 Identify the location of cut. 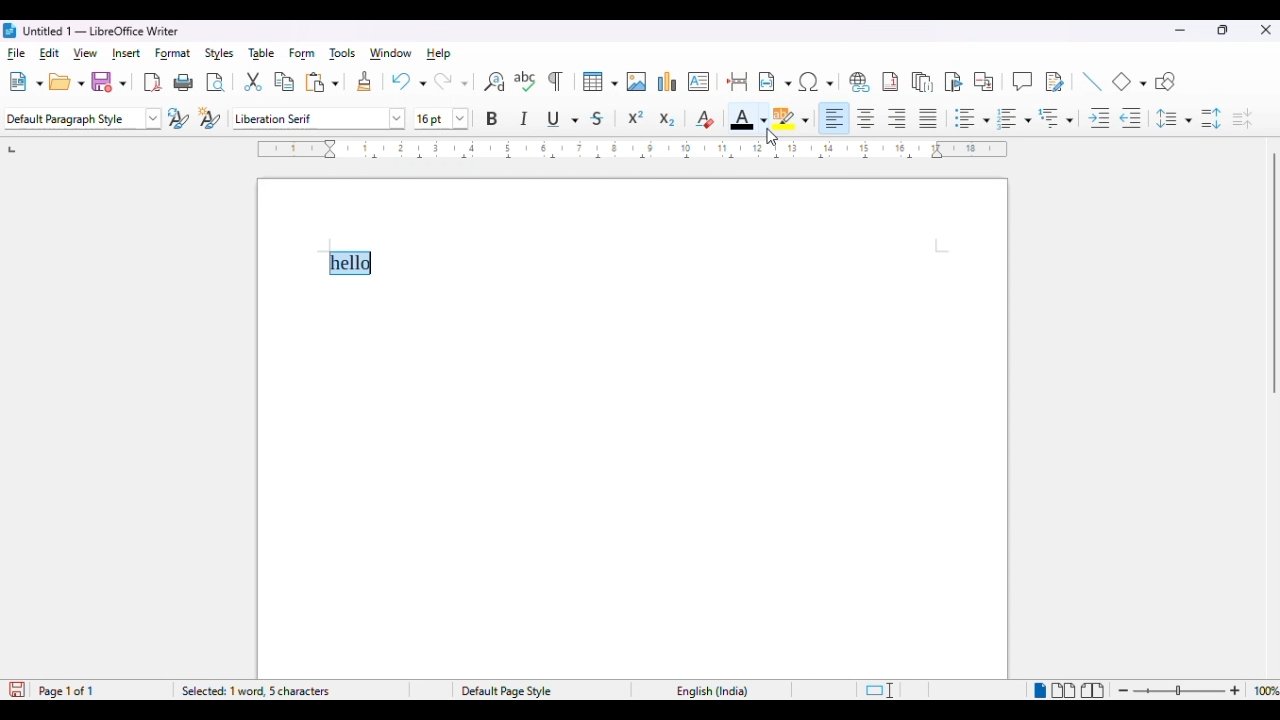
(253, 82).